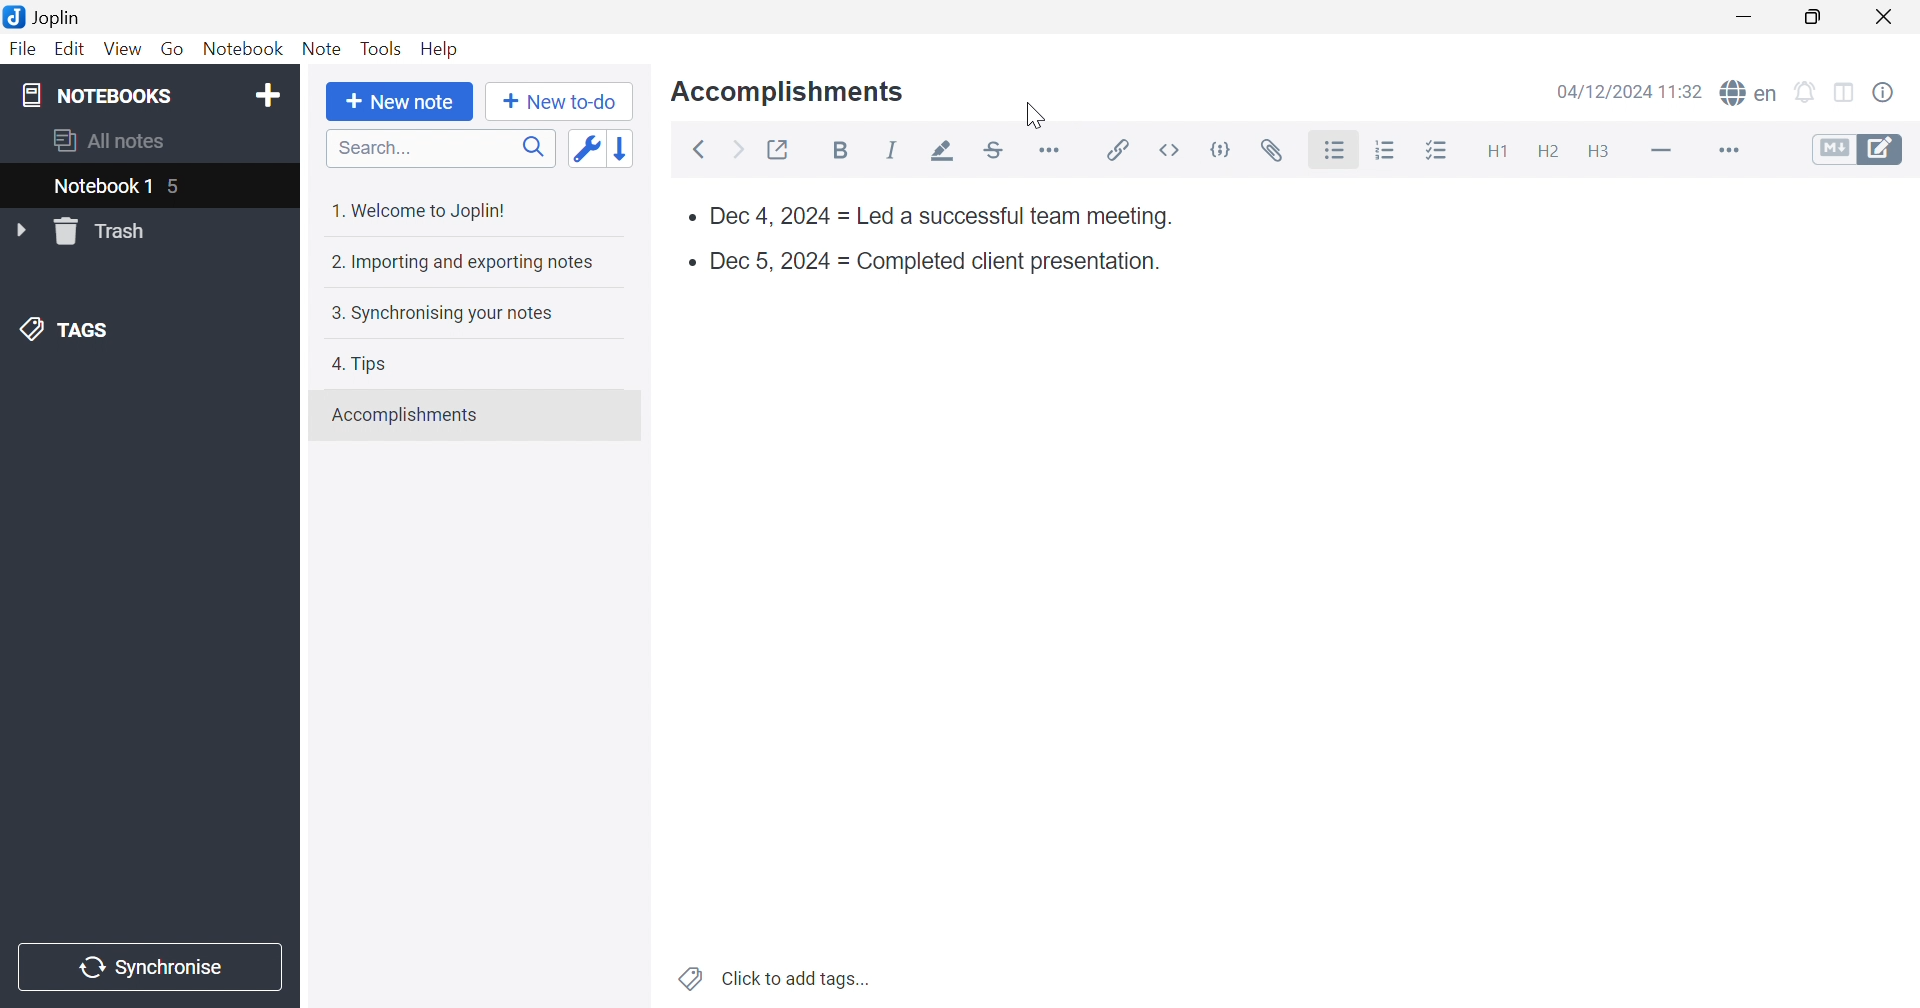 Image resolution: width=1920 pixels, height=1008 pixels. I want to click on Synchronise, so click(146, 968).